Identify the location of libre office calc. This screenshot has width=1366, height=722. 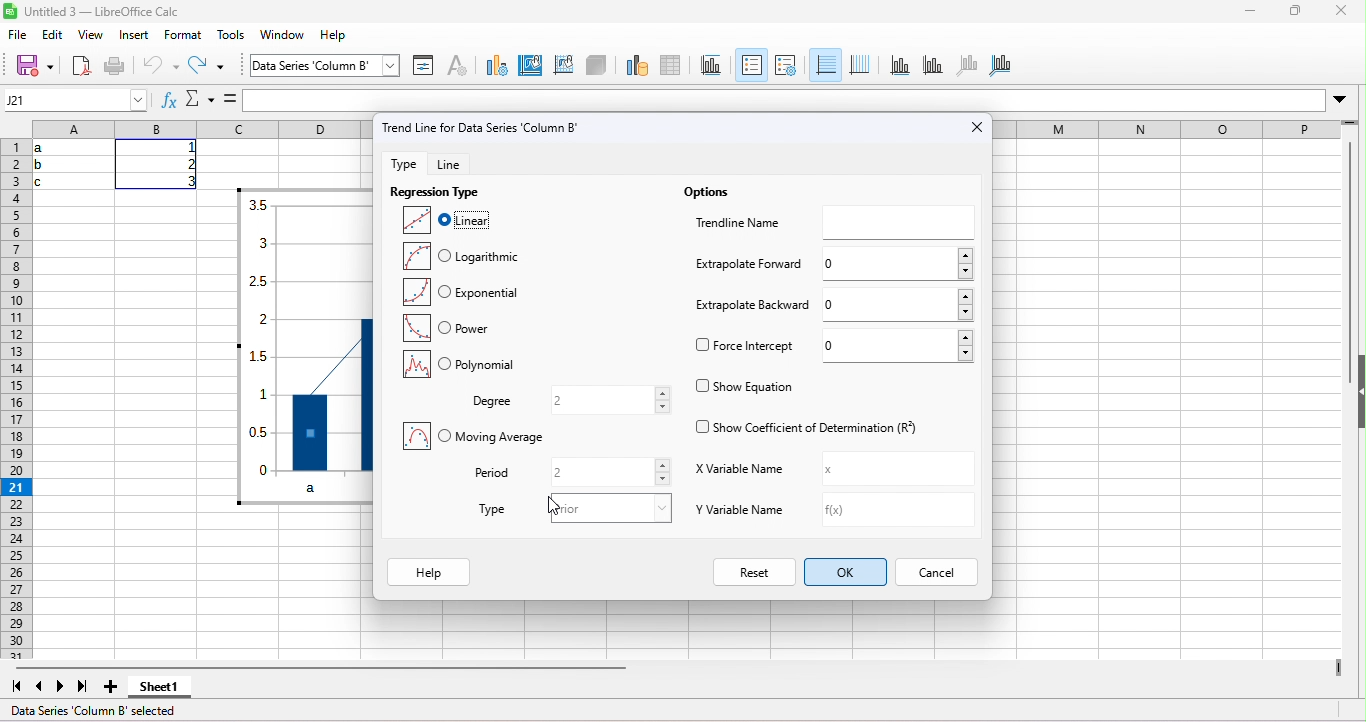
(98, 11).